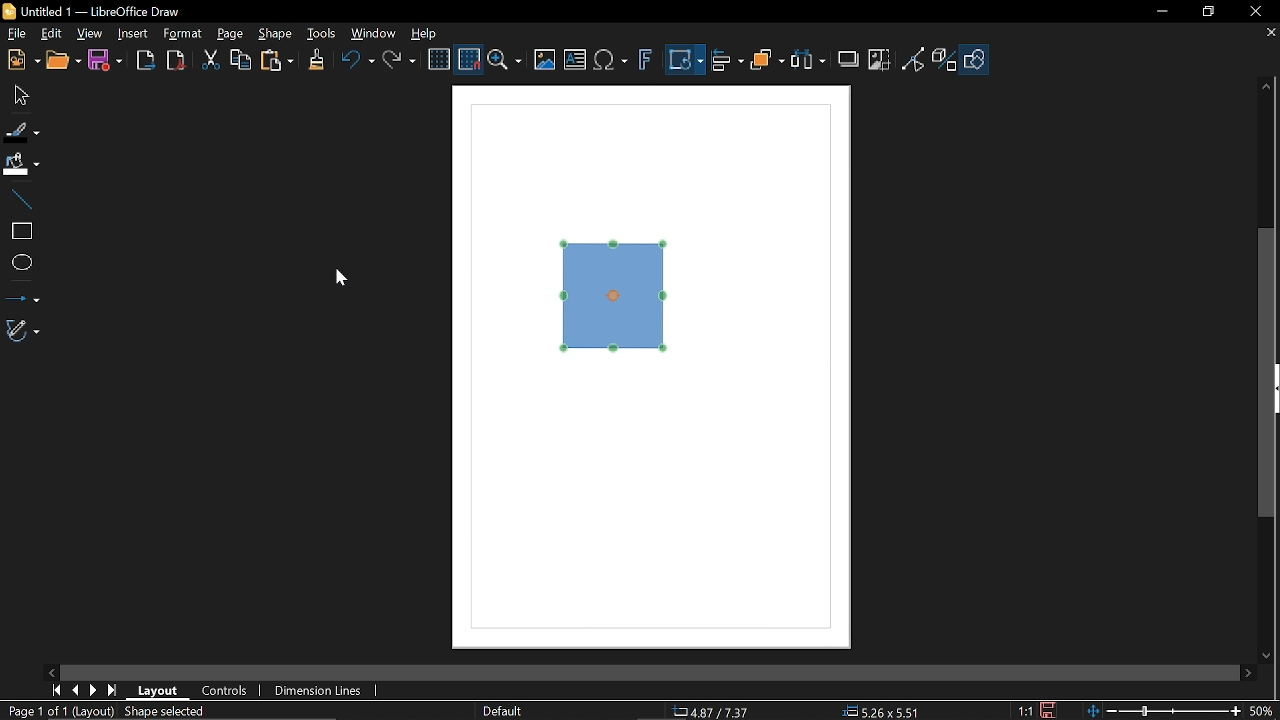  Describe the element at coordinates (208, 61) in the screenshot. I see `Cut` at that location.